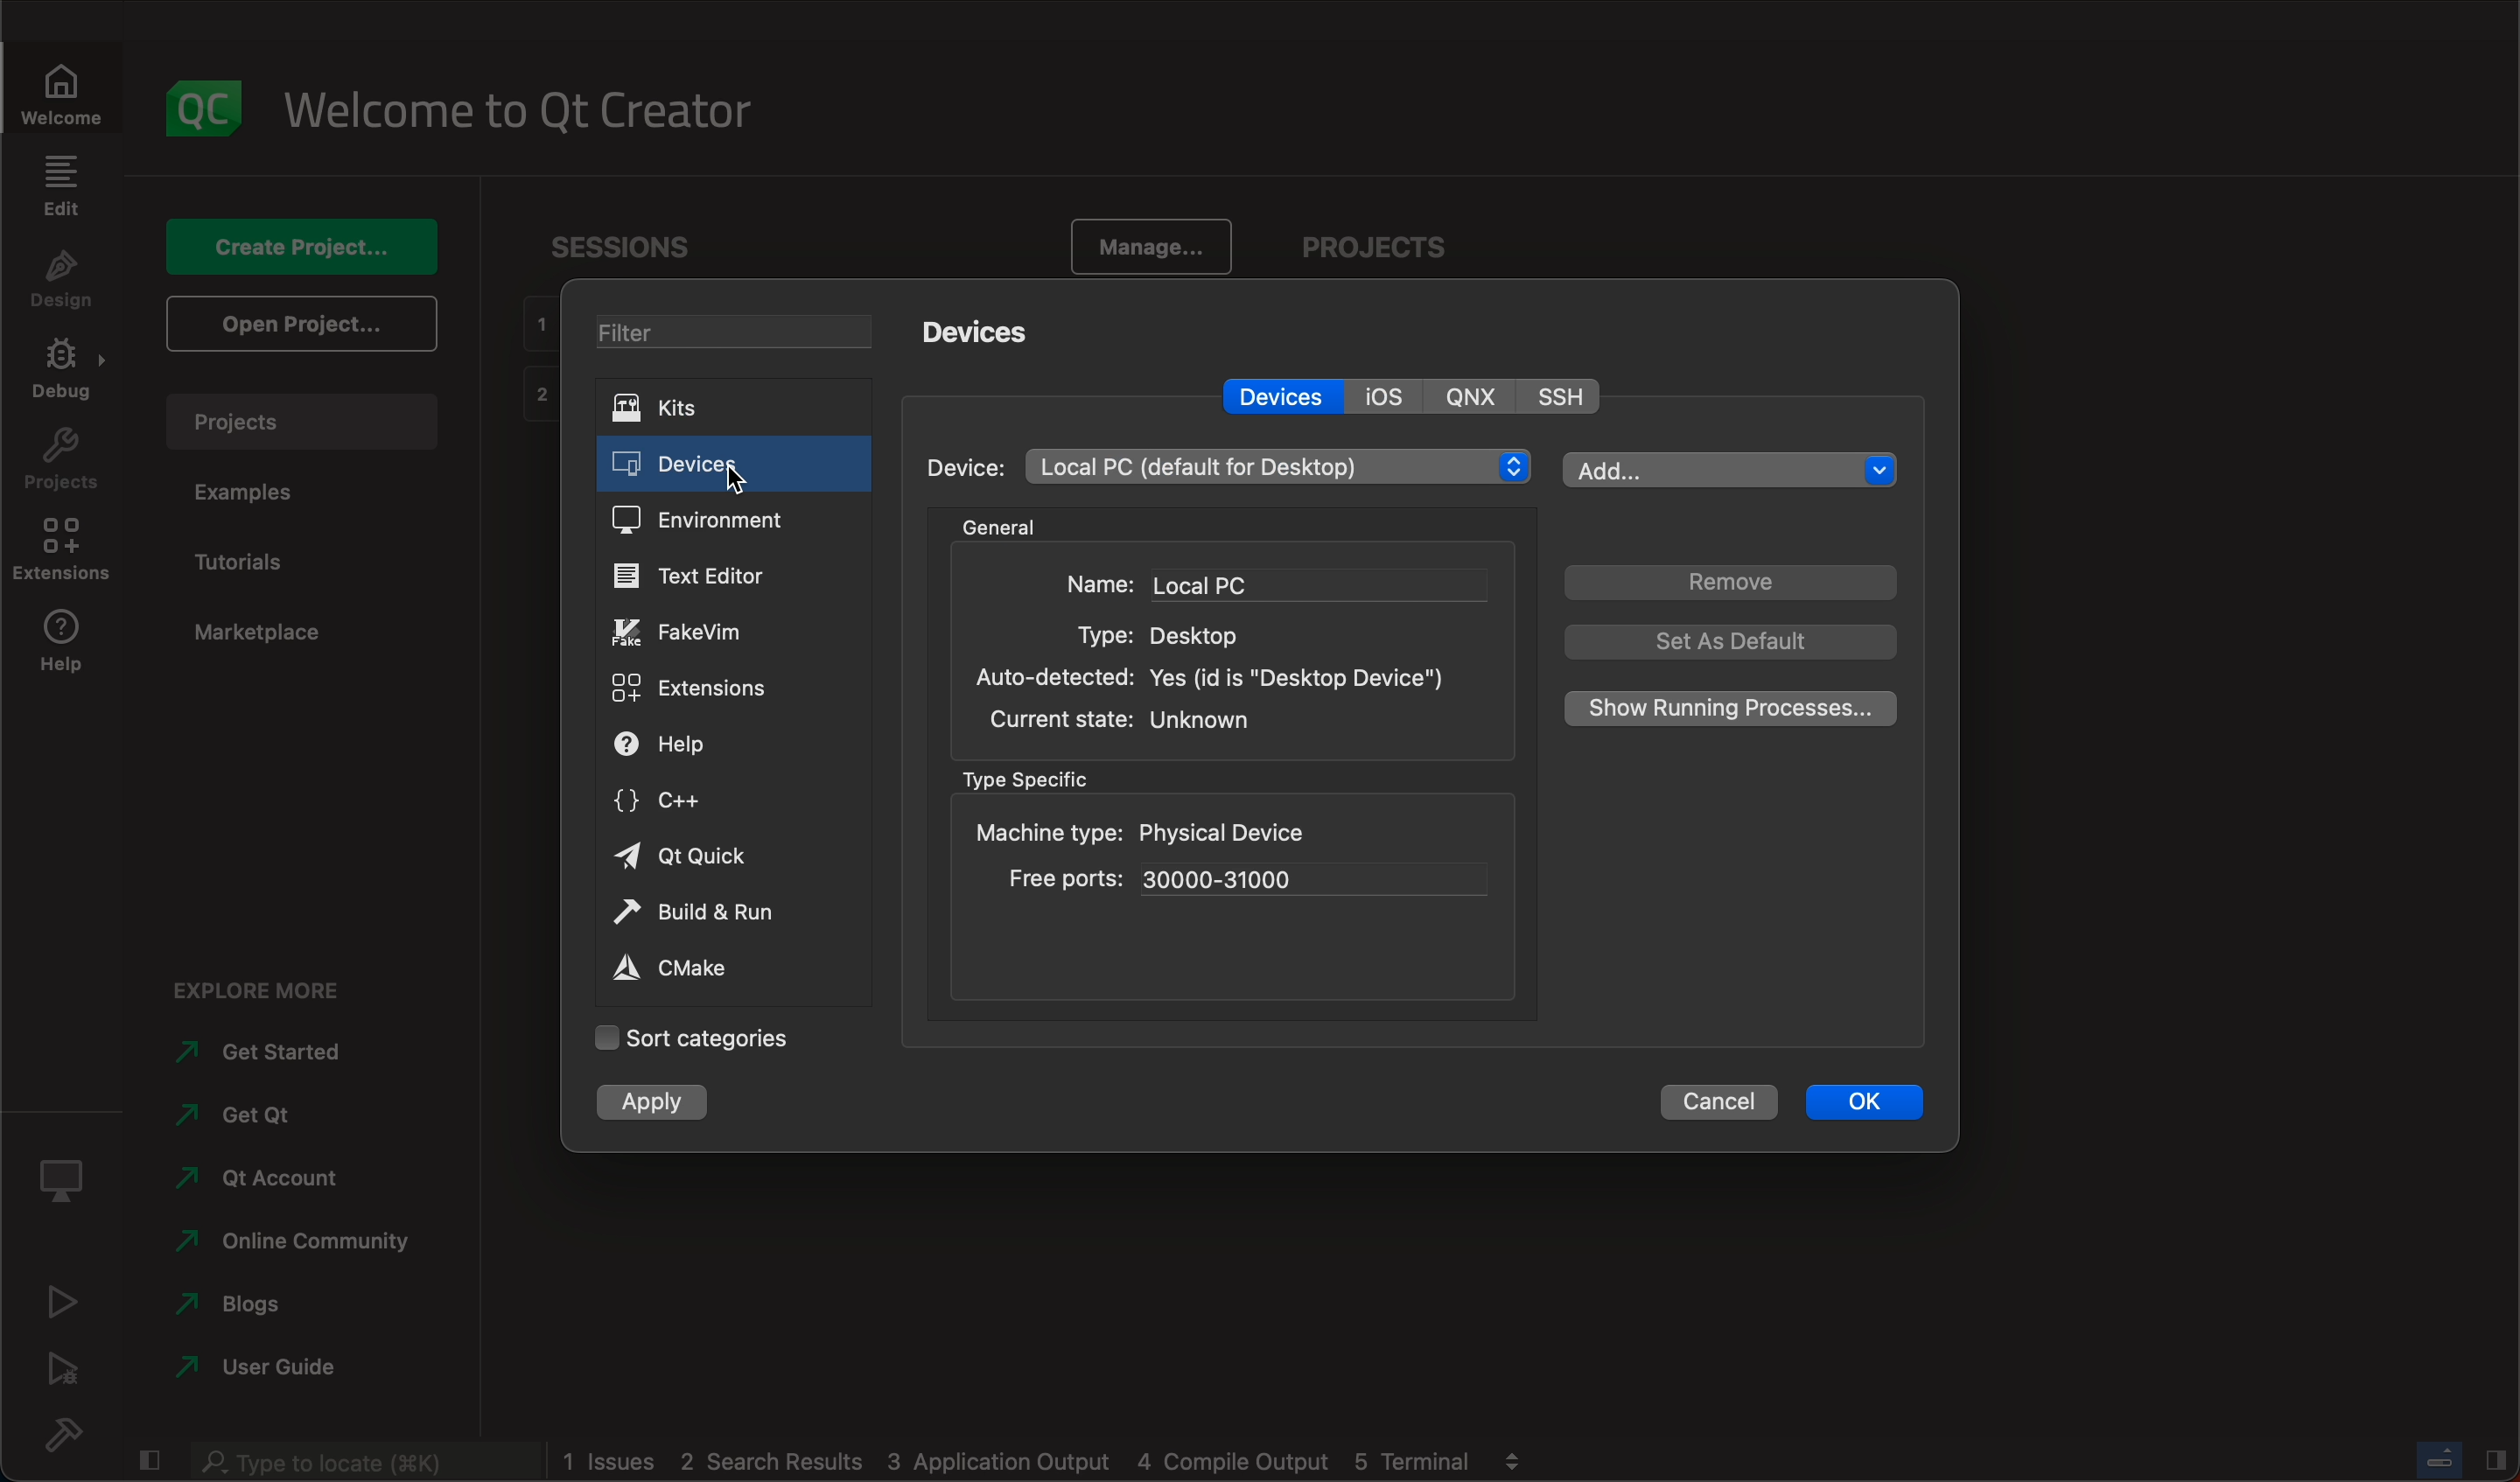  I want to click on remove, so click(1728, 586).